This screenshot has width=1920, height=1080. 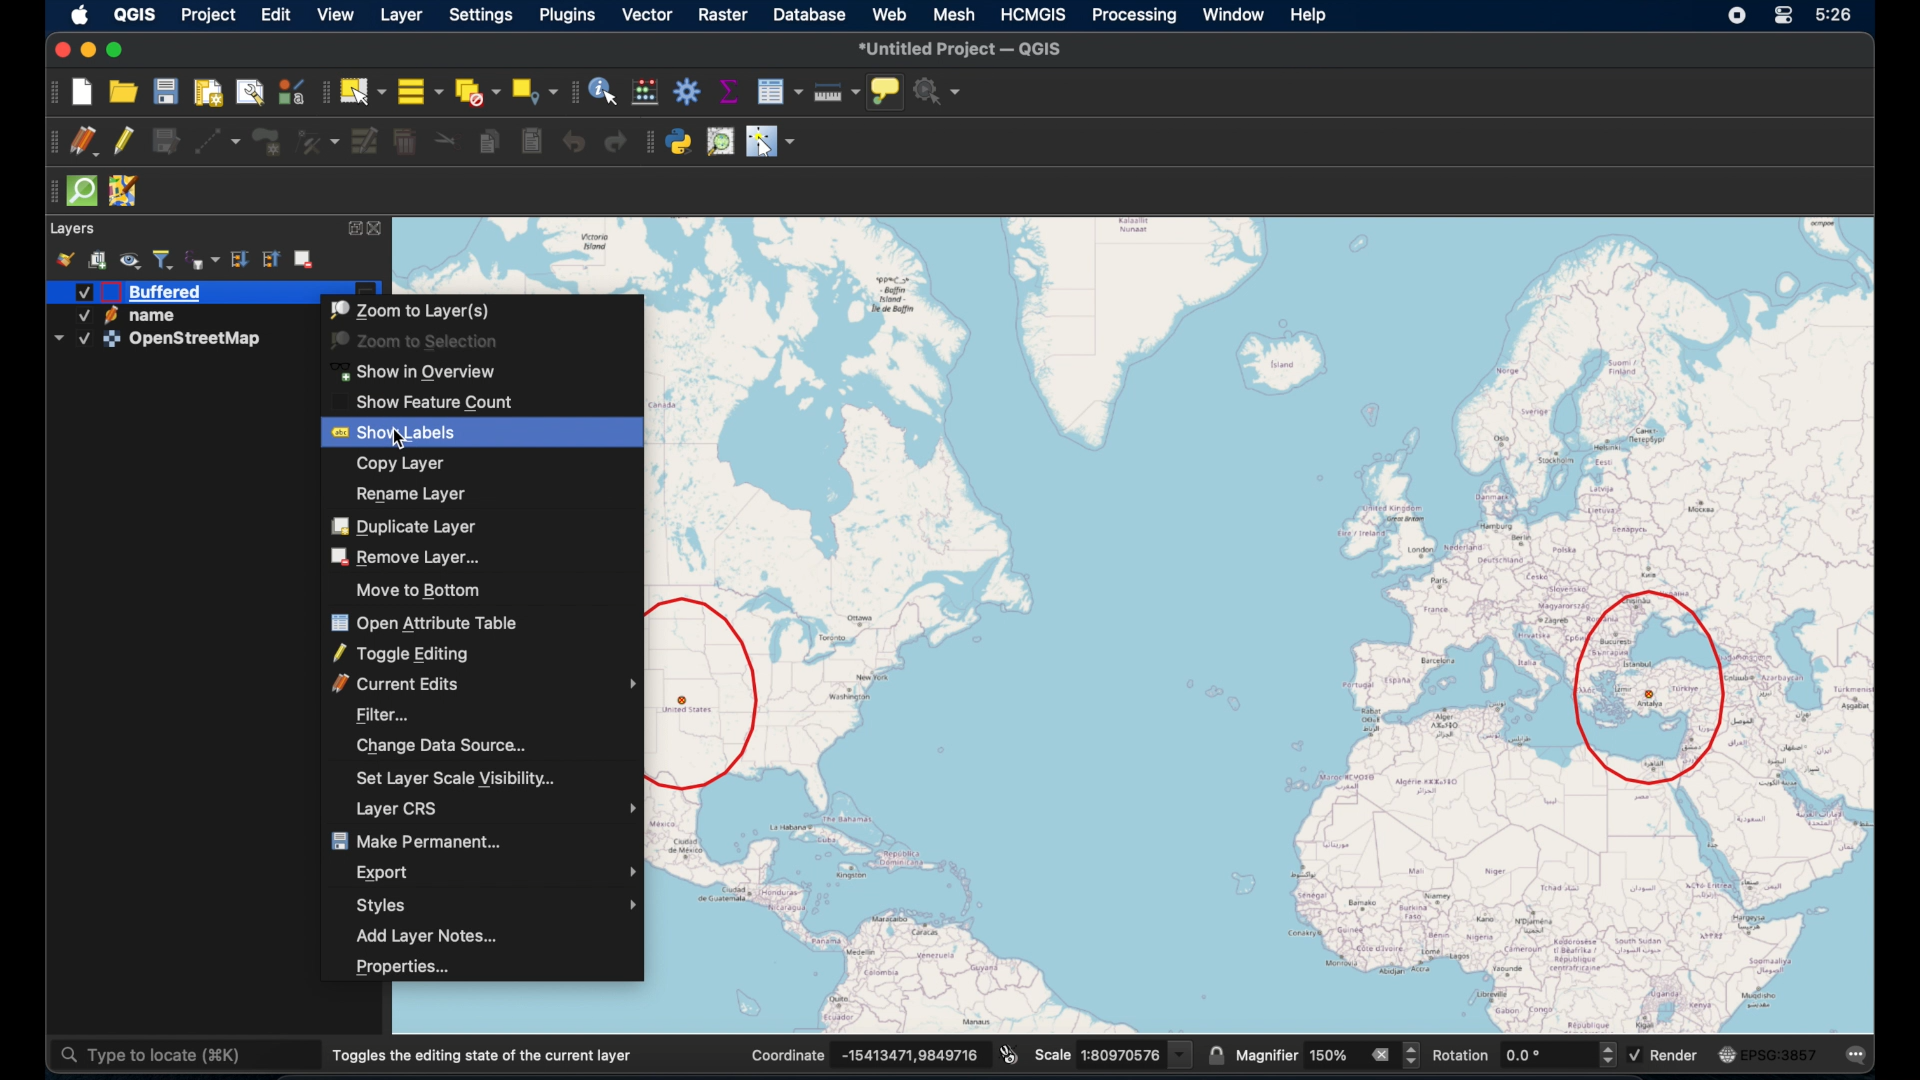 What do you see at coordinates (165, 91) in the screenshot?
I see `save project` at bounding box center [165, 91].